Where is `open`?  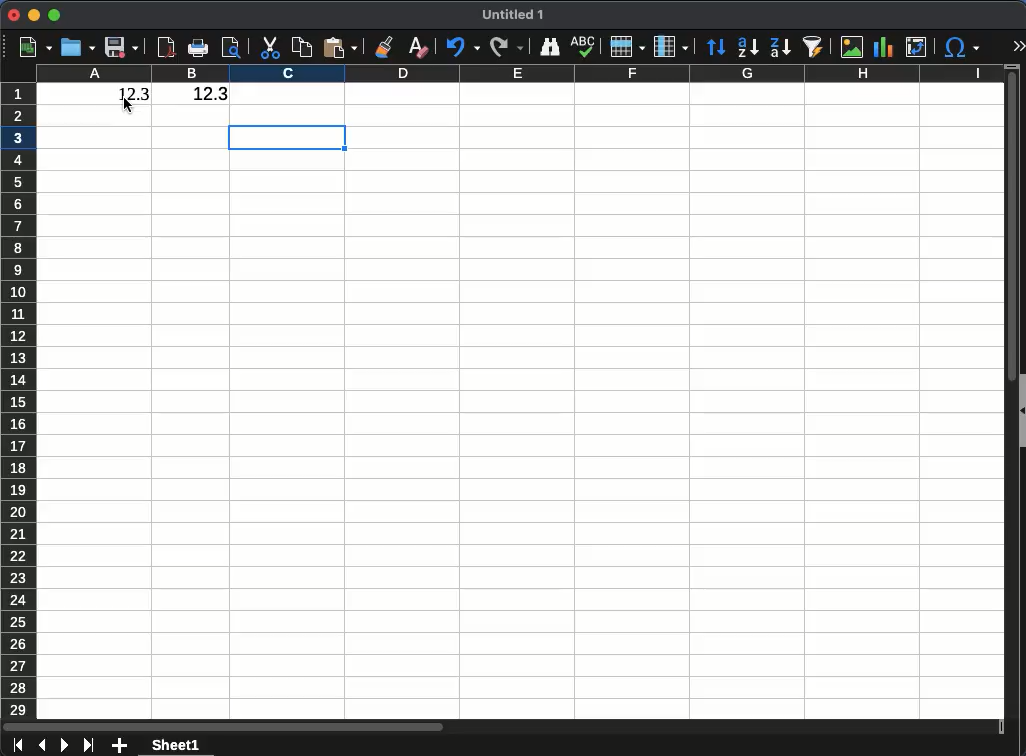 open is located at coordinates (76, 47).